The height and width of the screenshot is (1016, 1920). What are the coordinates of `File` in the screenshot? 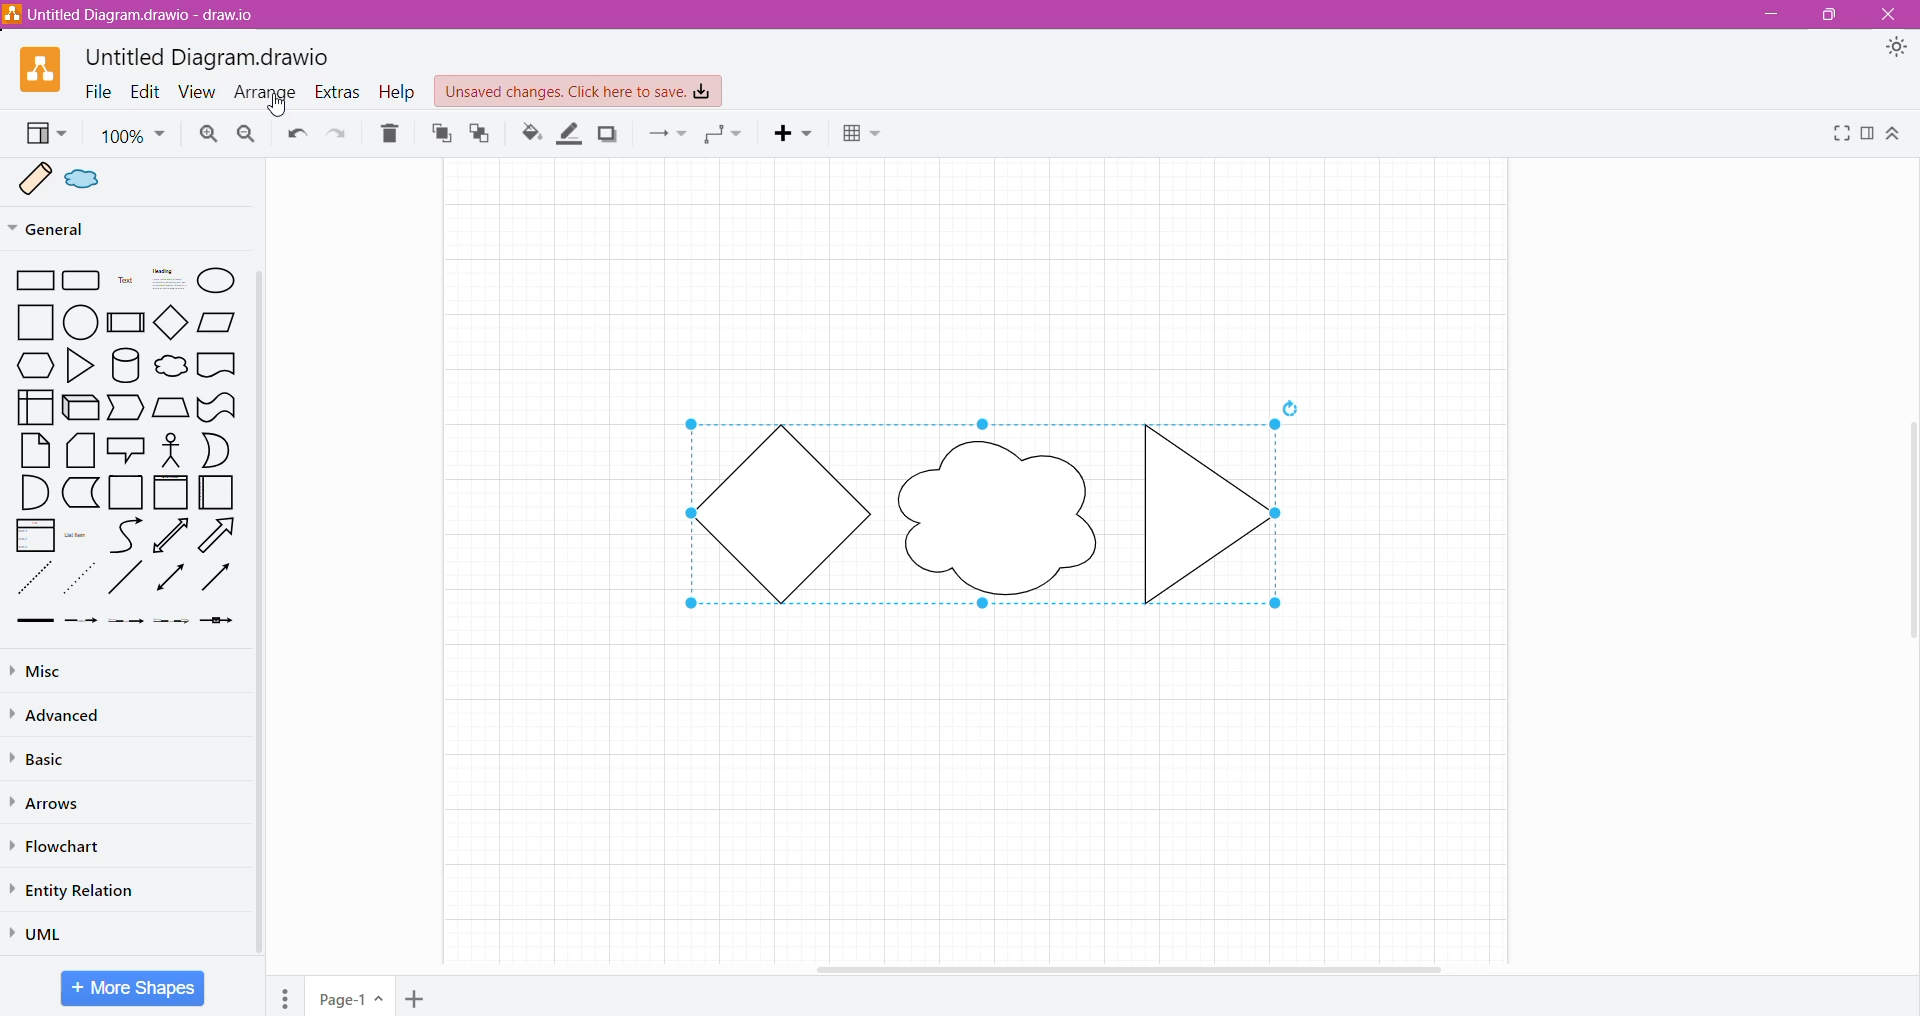 It's located at (97, 92).